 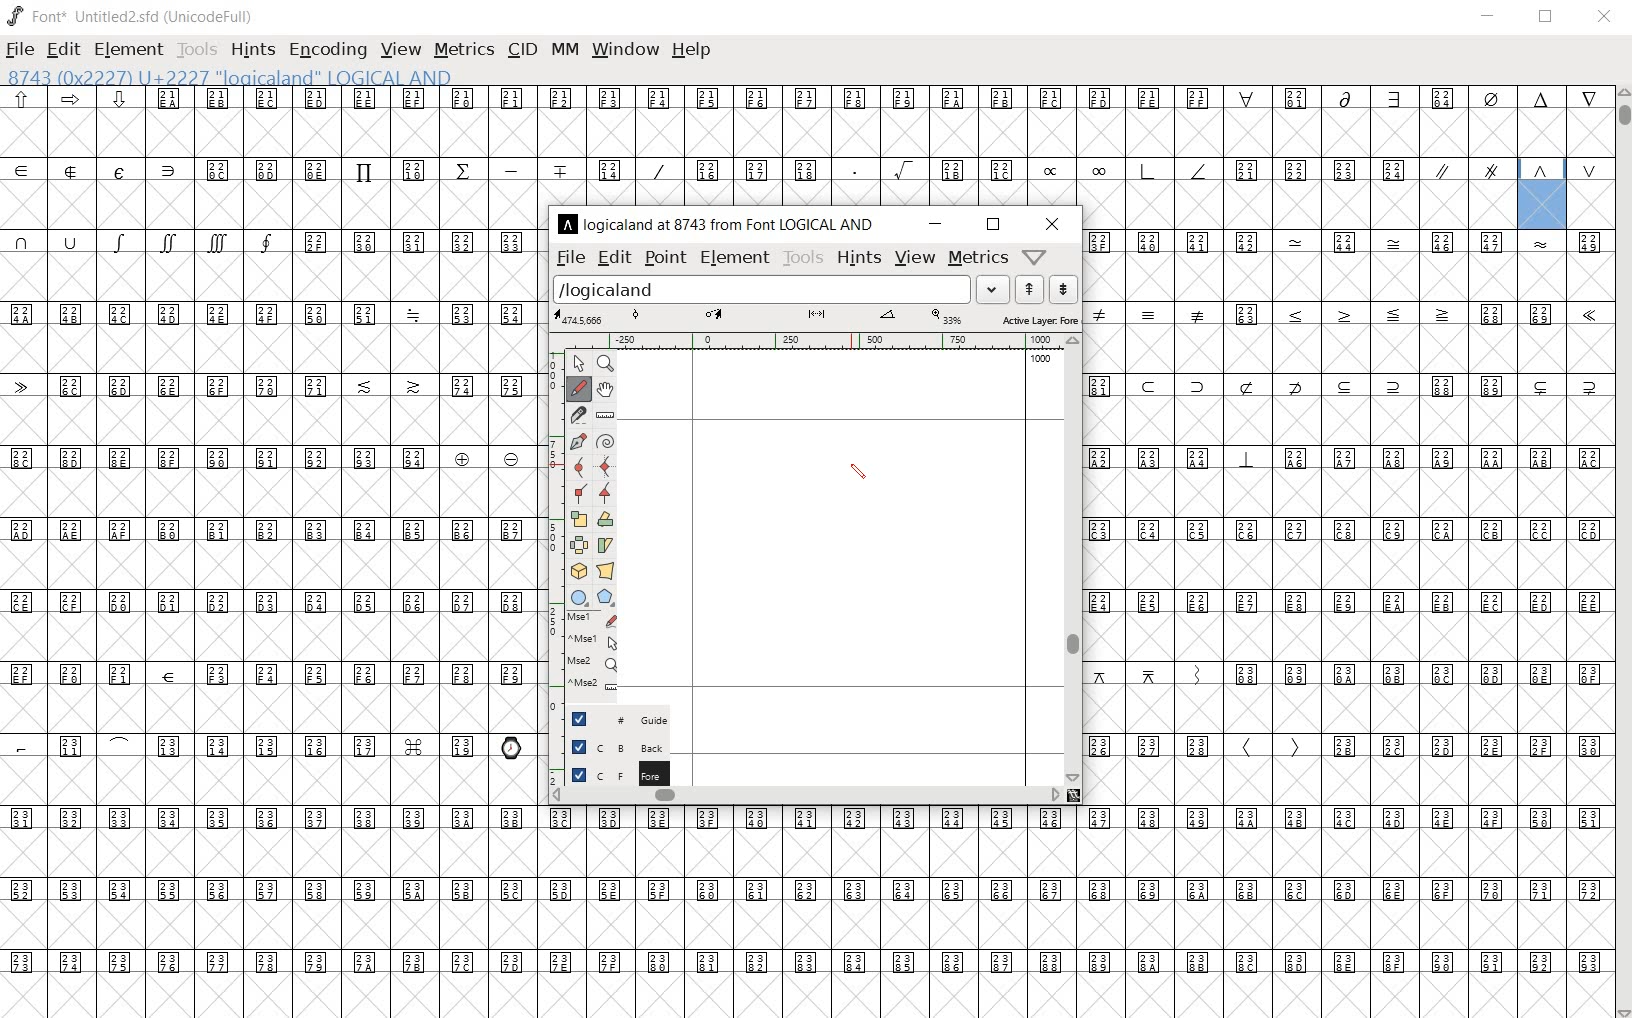 What do you see at coordinates (1546, 17) in the screenshot?
I see `restore` at bounding box center [1546, 17].